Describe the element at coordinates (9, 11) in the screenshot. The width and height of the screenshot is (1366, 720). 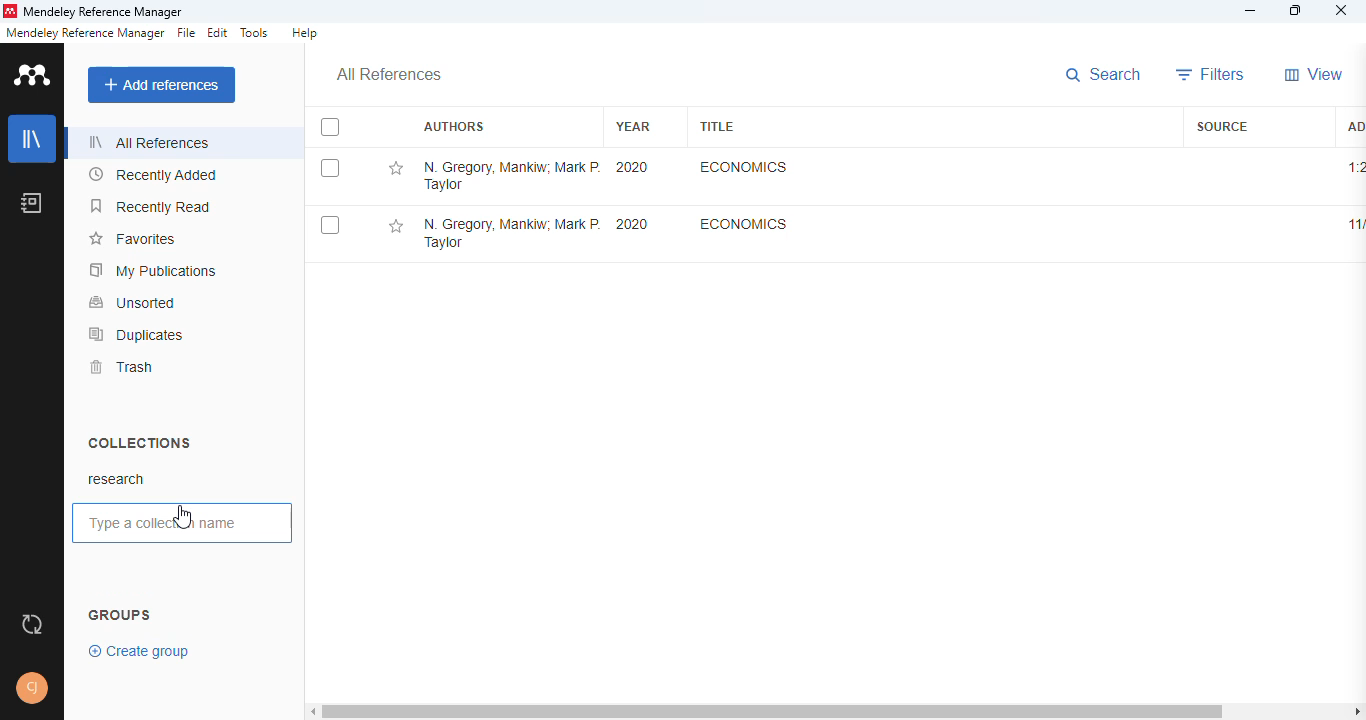
I see `logo` at that location.